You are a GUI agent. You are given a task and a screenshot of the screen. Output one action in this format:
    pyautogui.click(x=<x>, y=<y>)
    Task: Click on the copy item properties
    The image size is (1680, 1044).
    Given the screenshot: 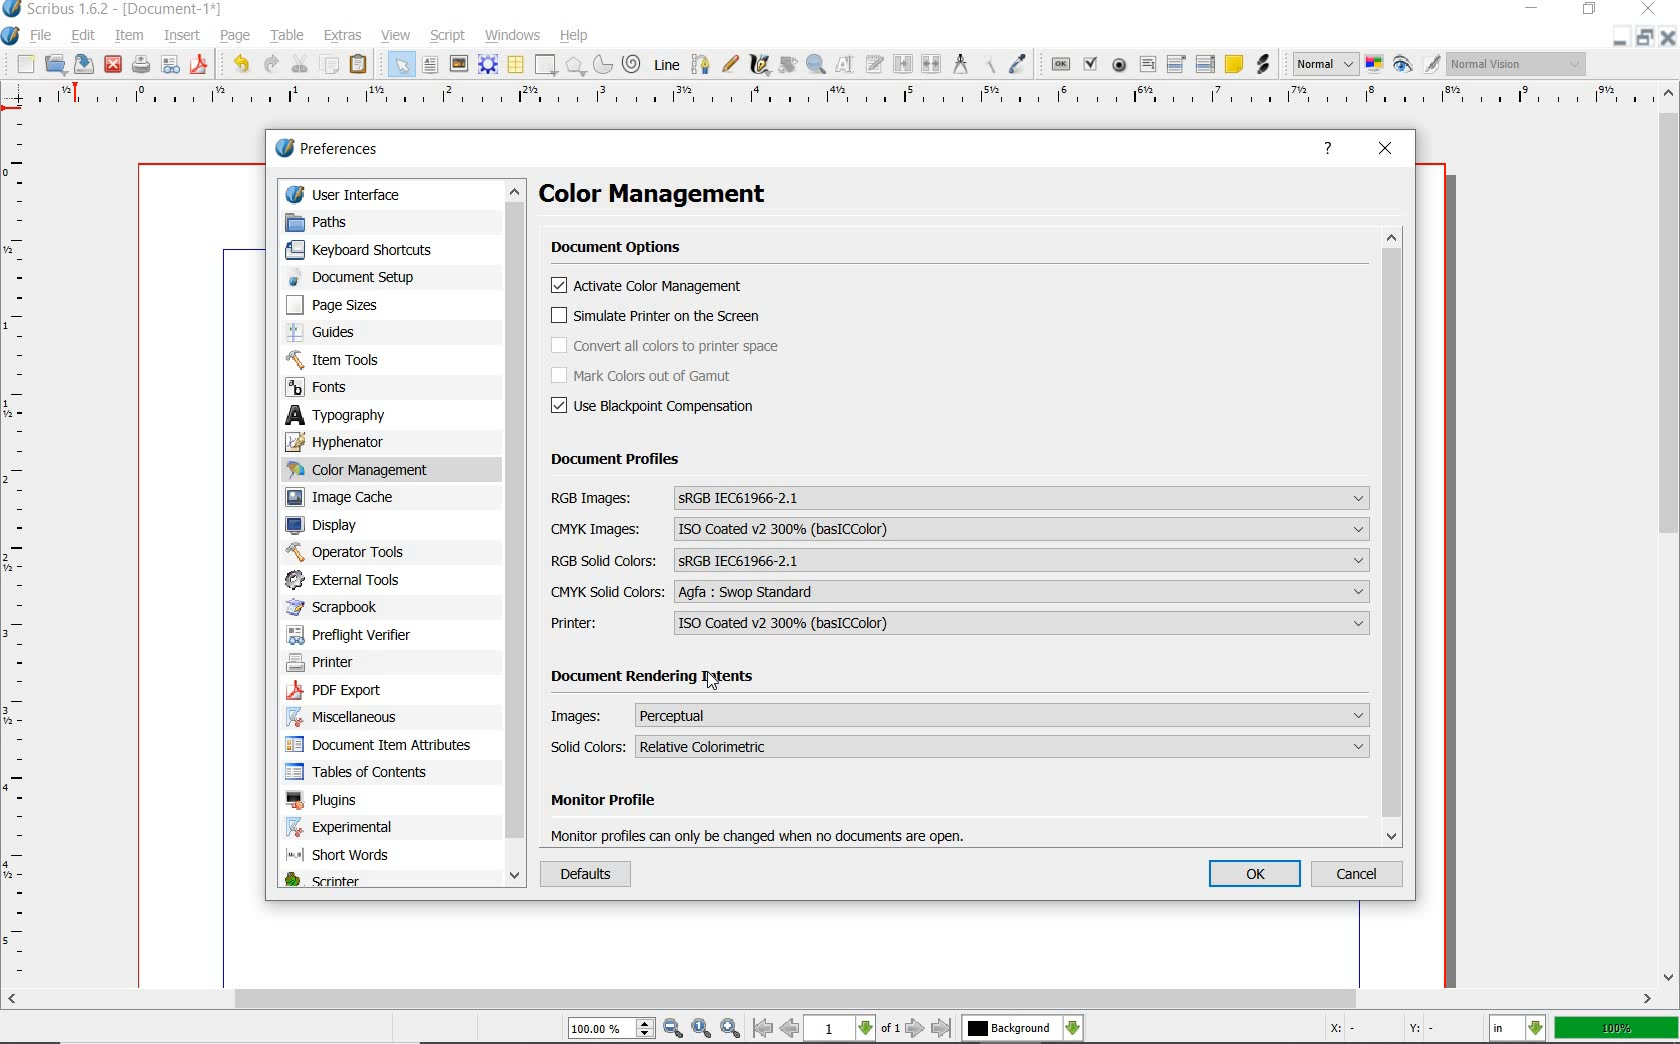 What is the action you would take?
    pyautogui.click(x=991, y=63)
    